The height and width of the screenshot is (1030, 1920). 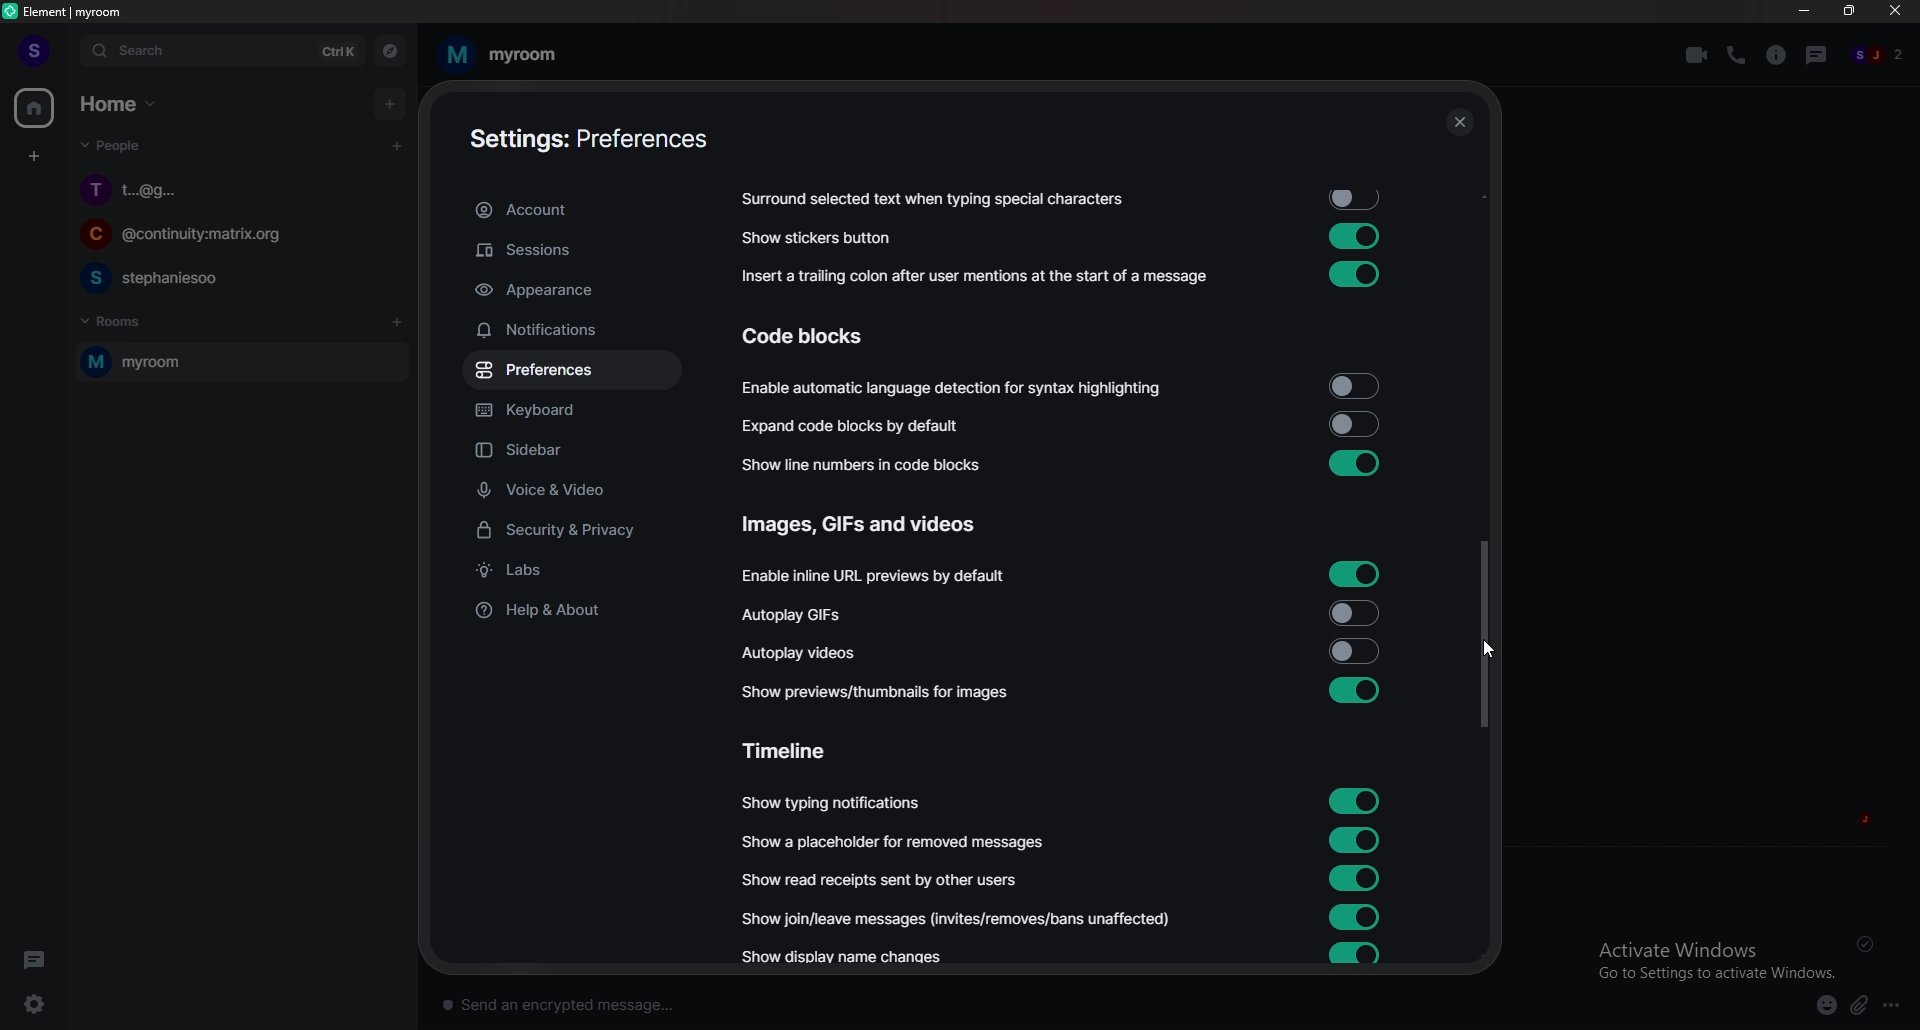 What do you see at coordinates (1778, 55) in the screenshot?
I see `room info` at bounding box center [1778, 55].